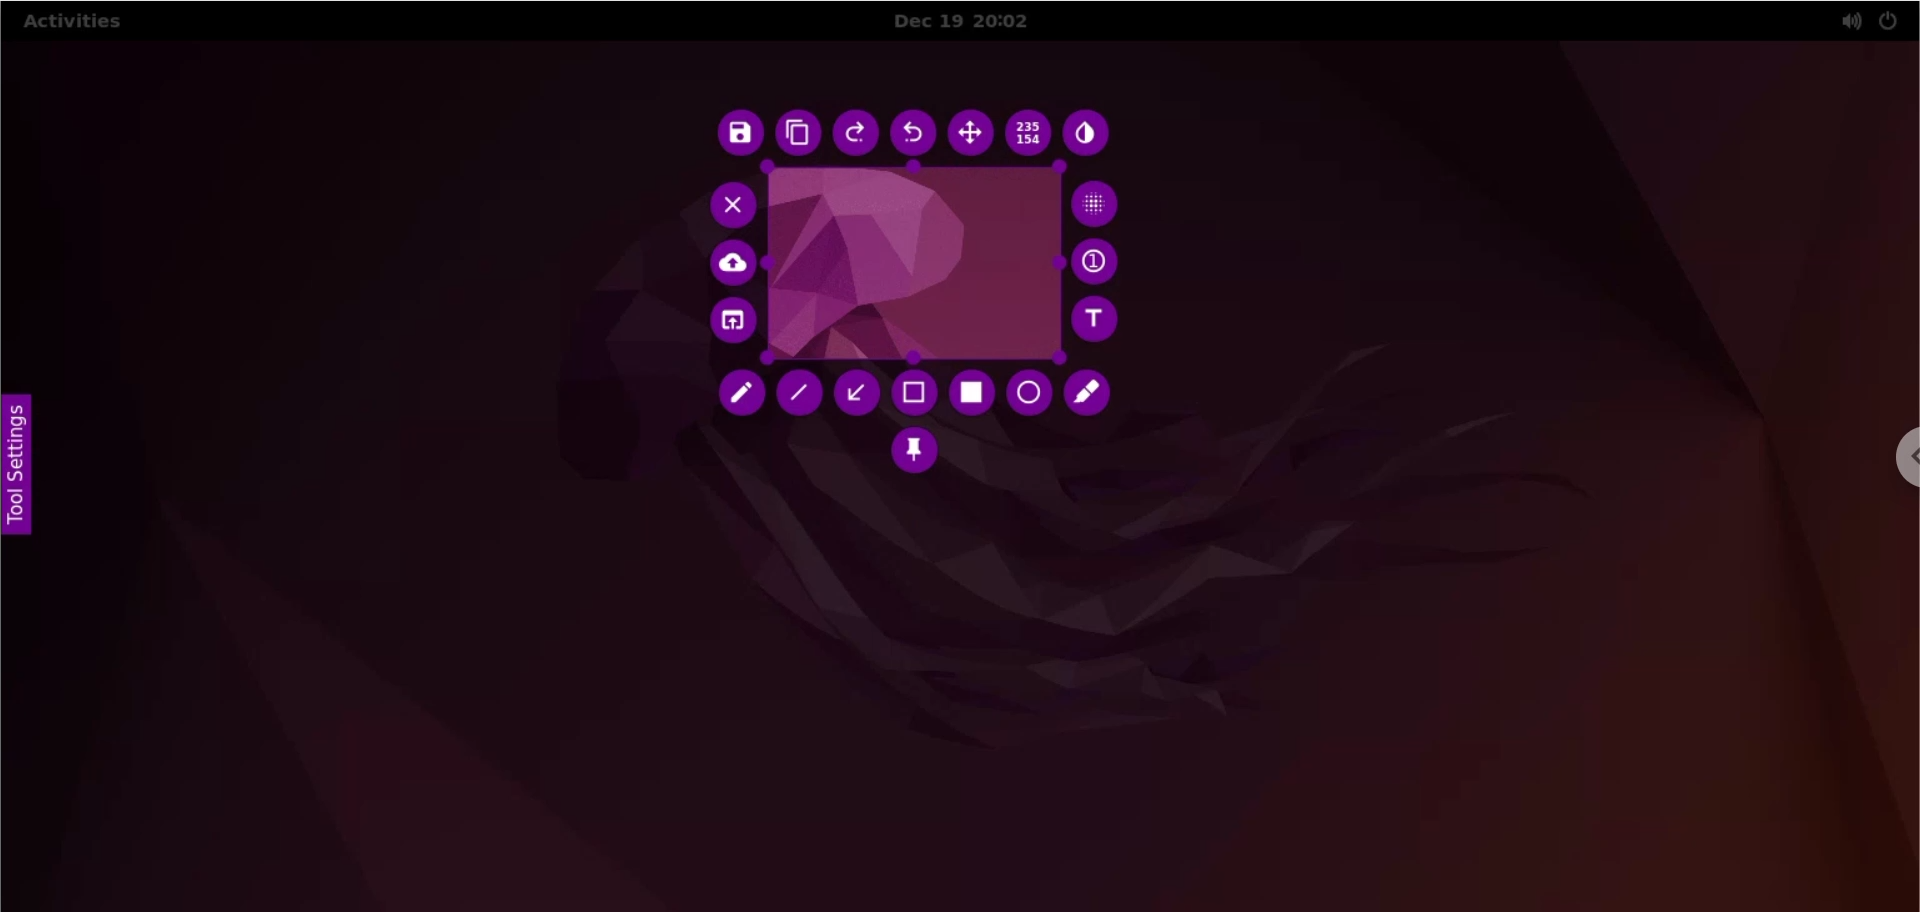  What do you see at coordinates (913, 454) in the screenshot?
I see `pin` at bounding box center [913, 454].